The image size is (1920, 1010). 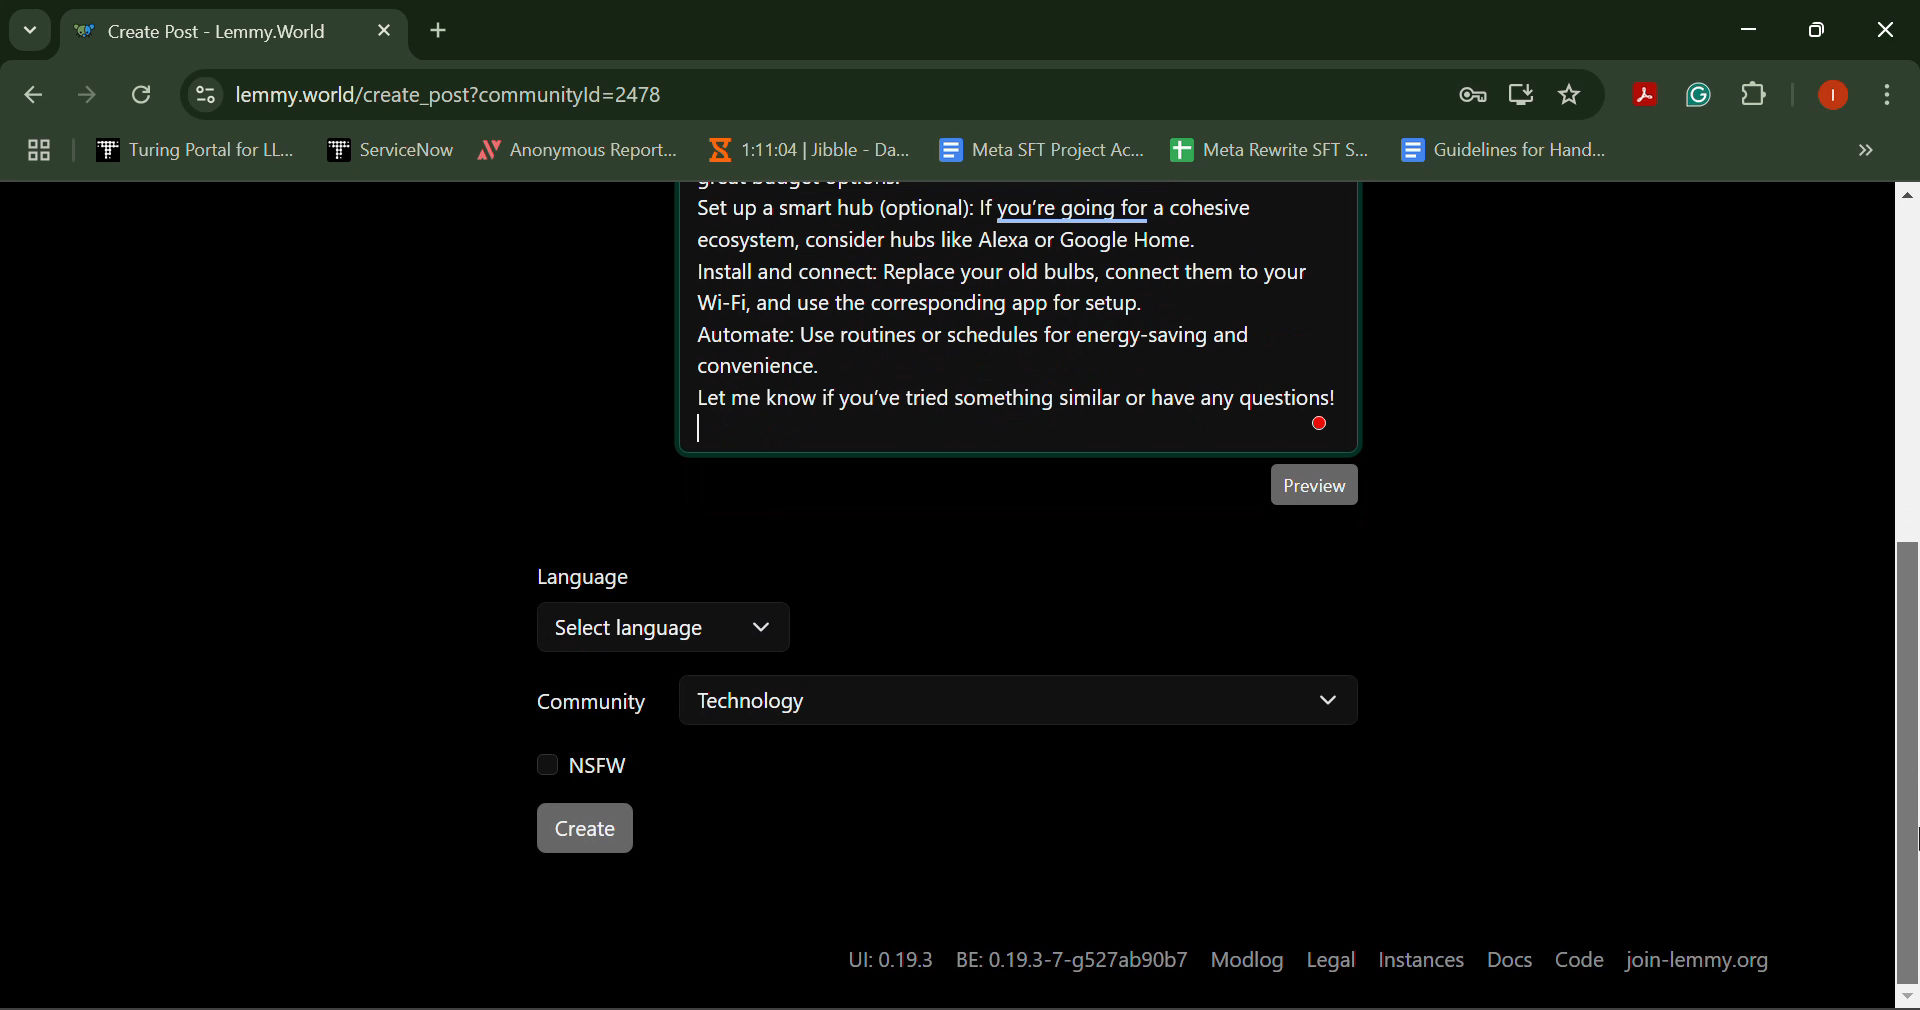 I want to click on Docs, so click(x=1511, y=952).